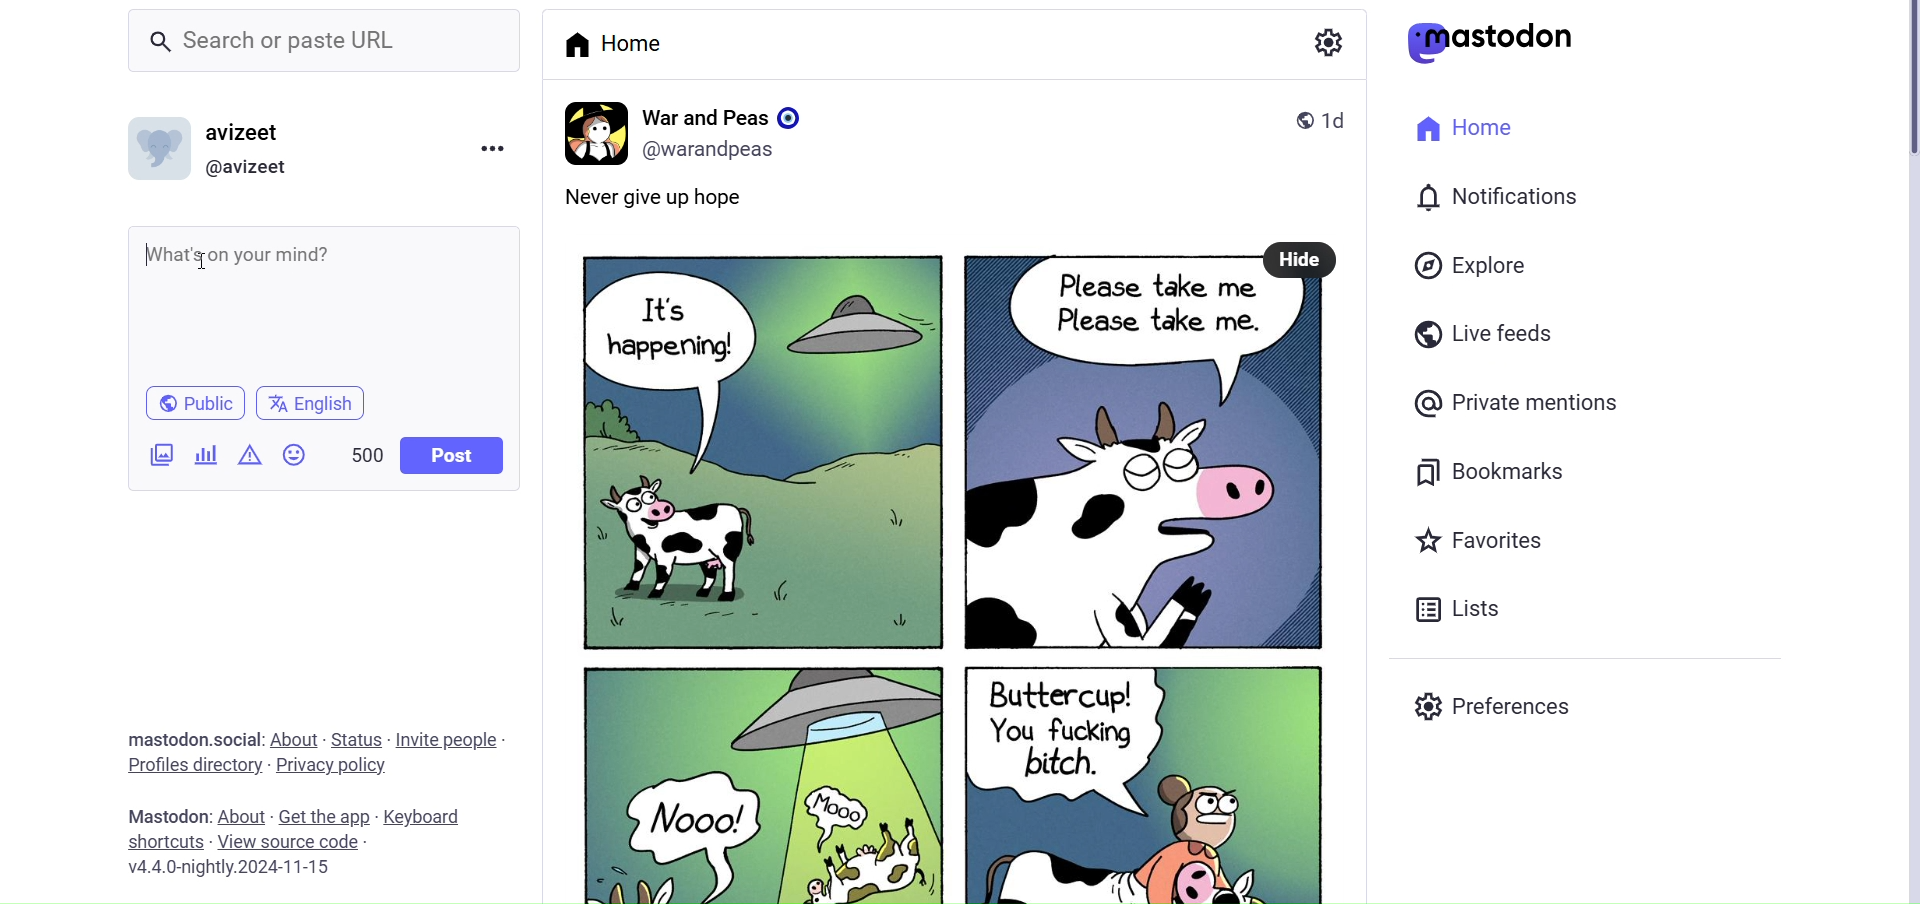 The height and width of the screenshot is (904, 1920). Describe the element at coordinates (162, 841) in the screenshot. I see `Shortcuts` at that location.